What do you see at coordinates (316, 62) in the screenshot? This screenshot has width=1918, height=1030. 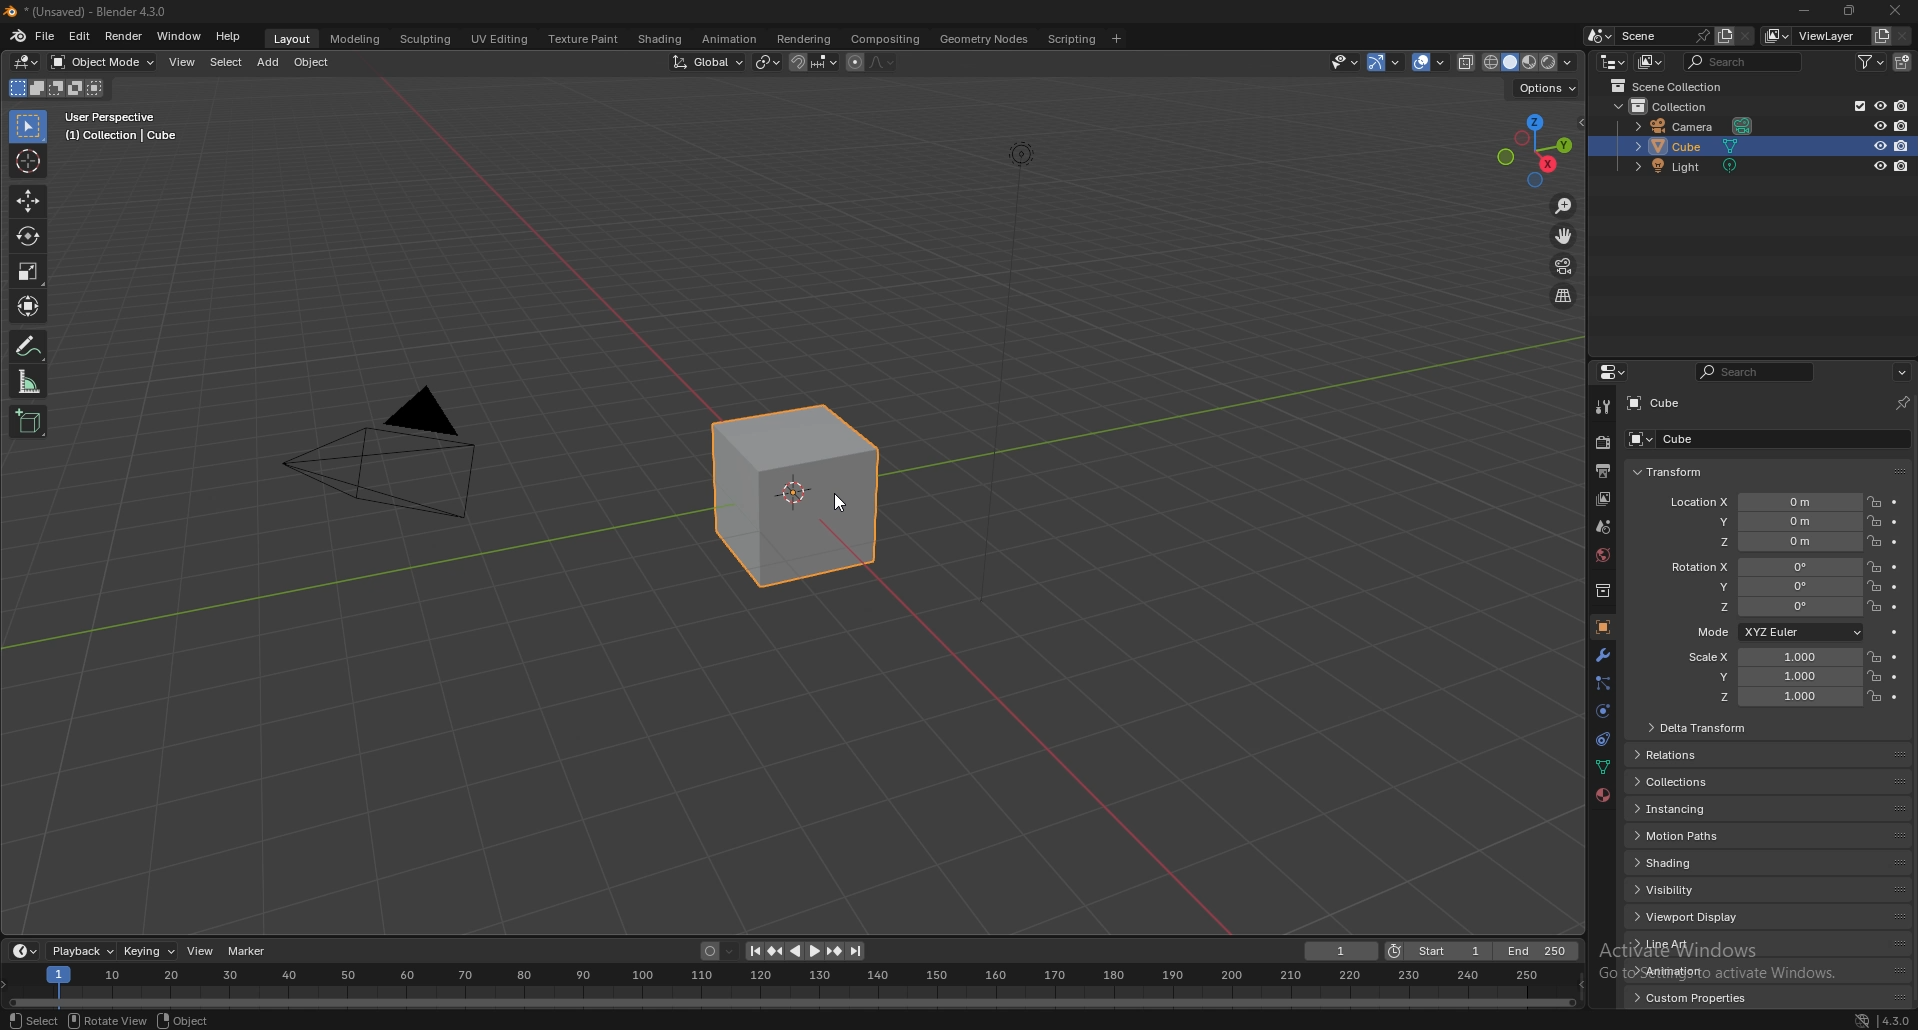 I see `object` at bounding box center [316, 62].